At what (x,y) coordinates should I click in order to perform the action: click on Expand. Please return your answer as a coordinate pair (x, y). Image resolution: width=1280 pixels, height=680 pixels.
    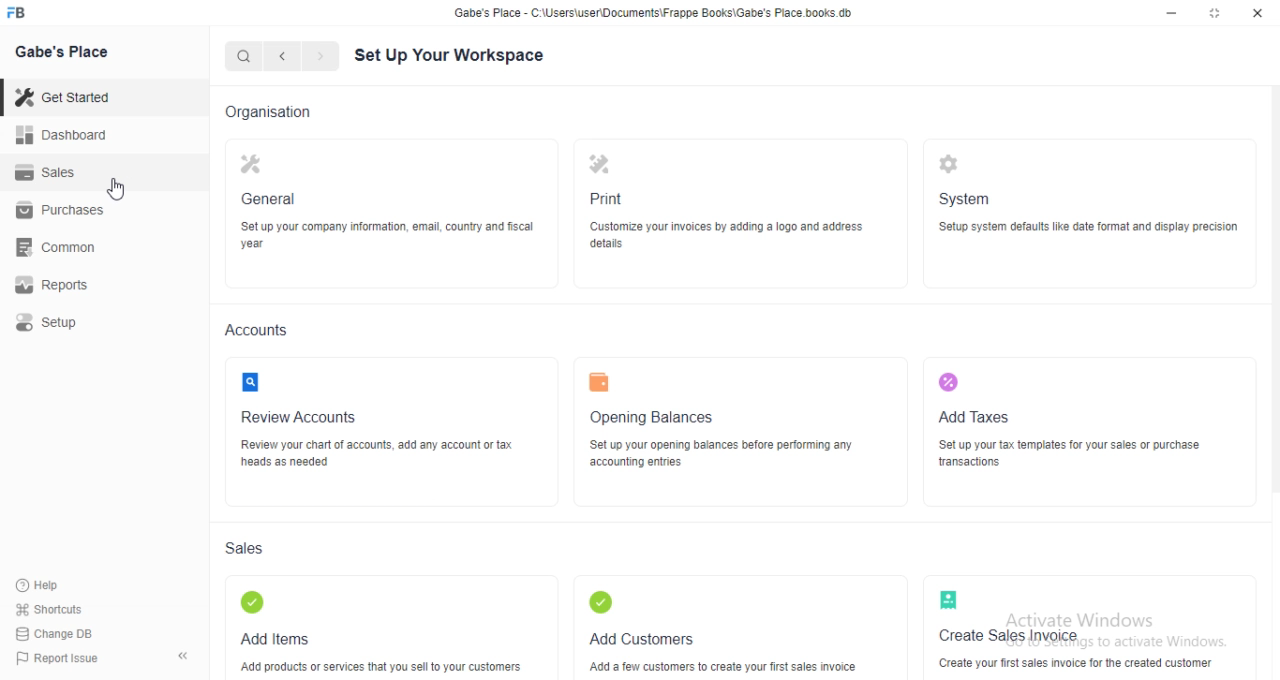
    Looking at the image, I should click on (1215, 14).